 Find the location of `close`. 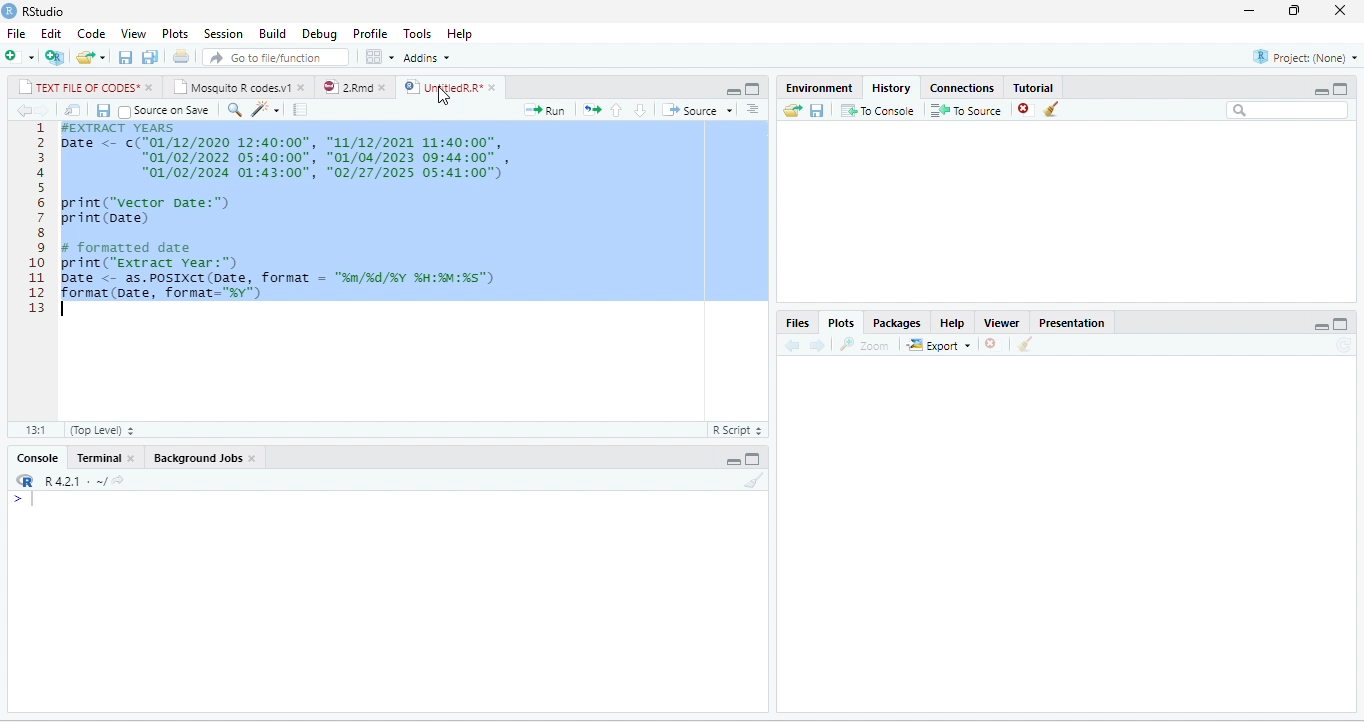

close is located at coordinates (385, 87).